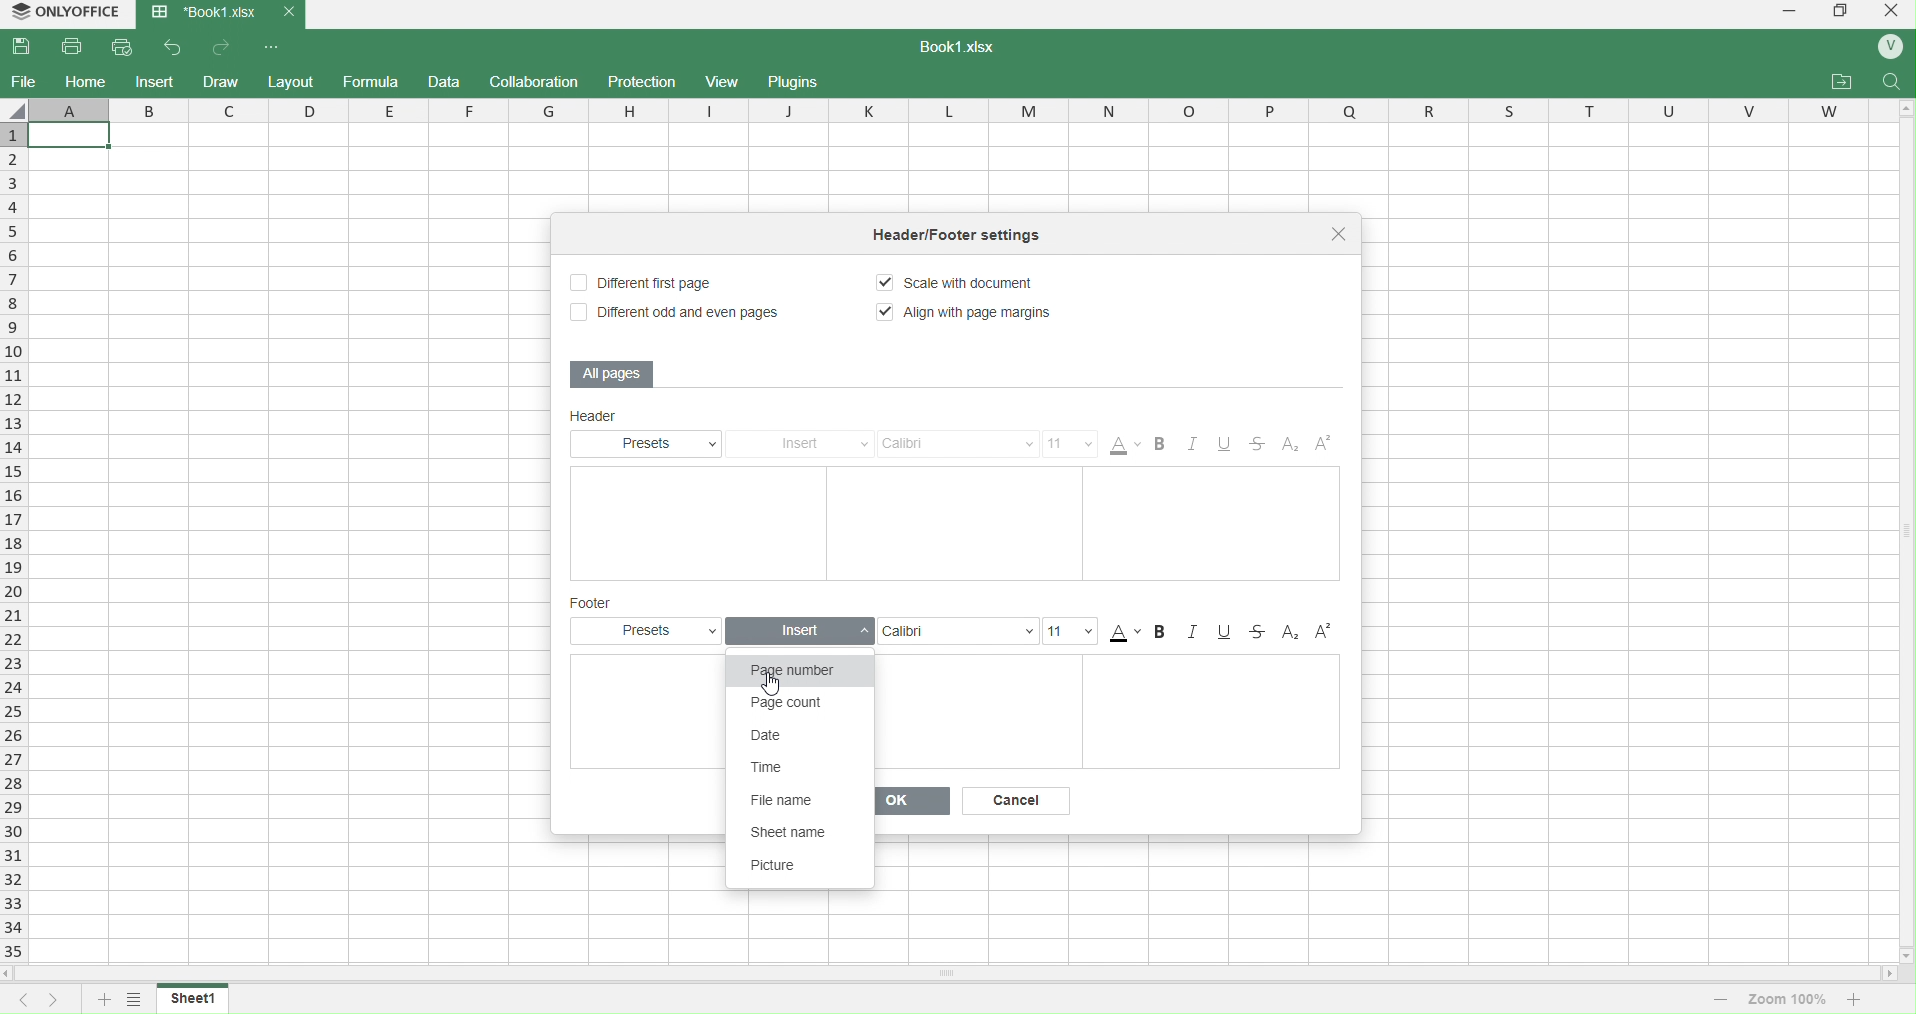 Image resolution: width=1916 pixels, height=1014 pixels. What do you see at coordinates (800, 669) in the screenshot?
I see `Page number` at bounding box center [800, 669].